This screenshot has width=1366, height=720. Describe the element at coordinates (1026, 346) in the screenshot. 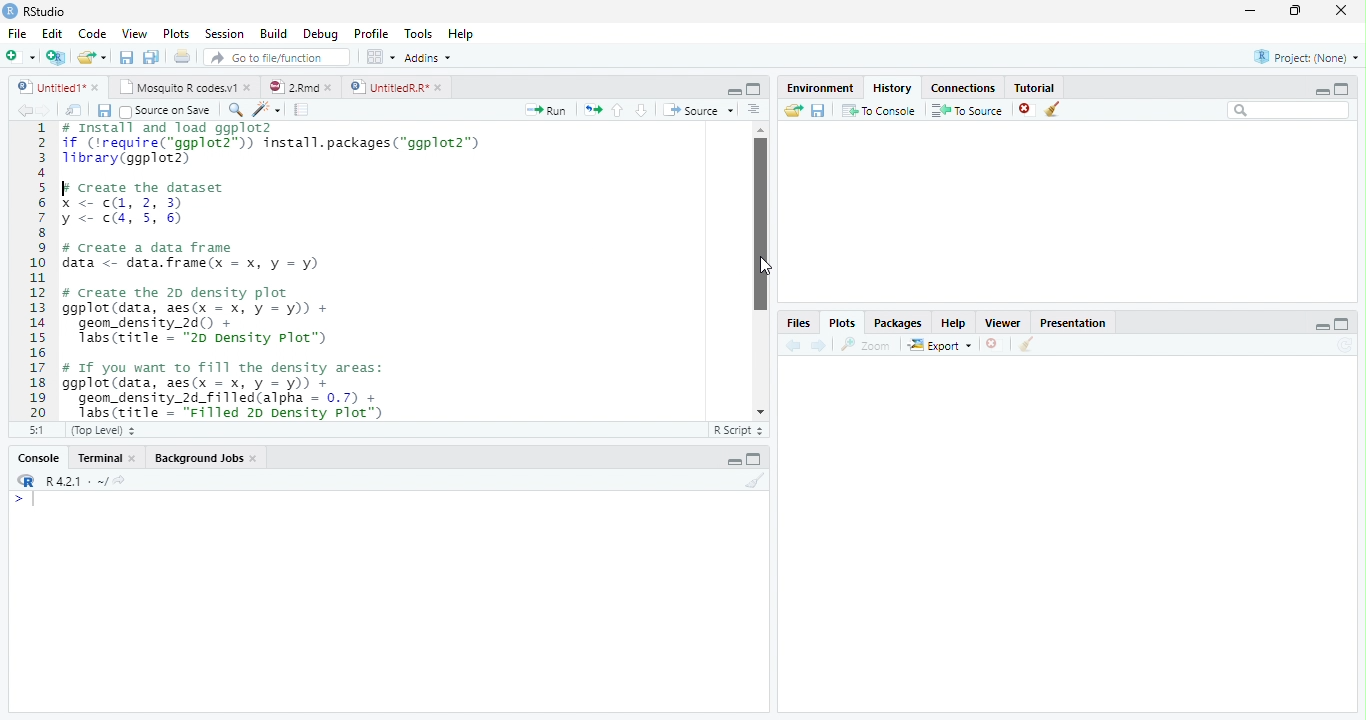

I see `clear` at that location.